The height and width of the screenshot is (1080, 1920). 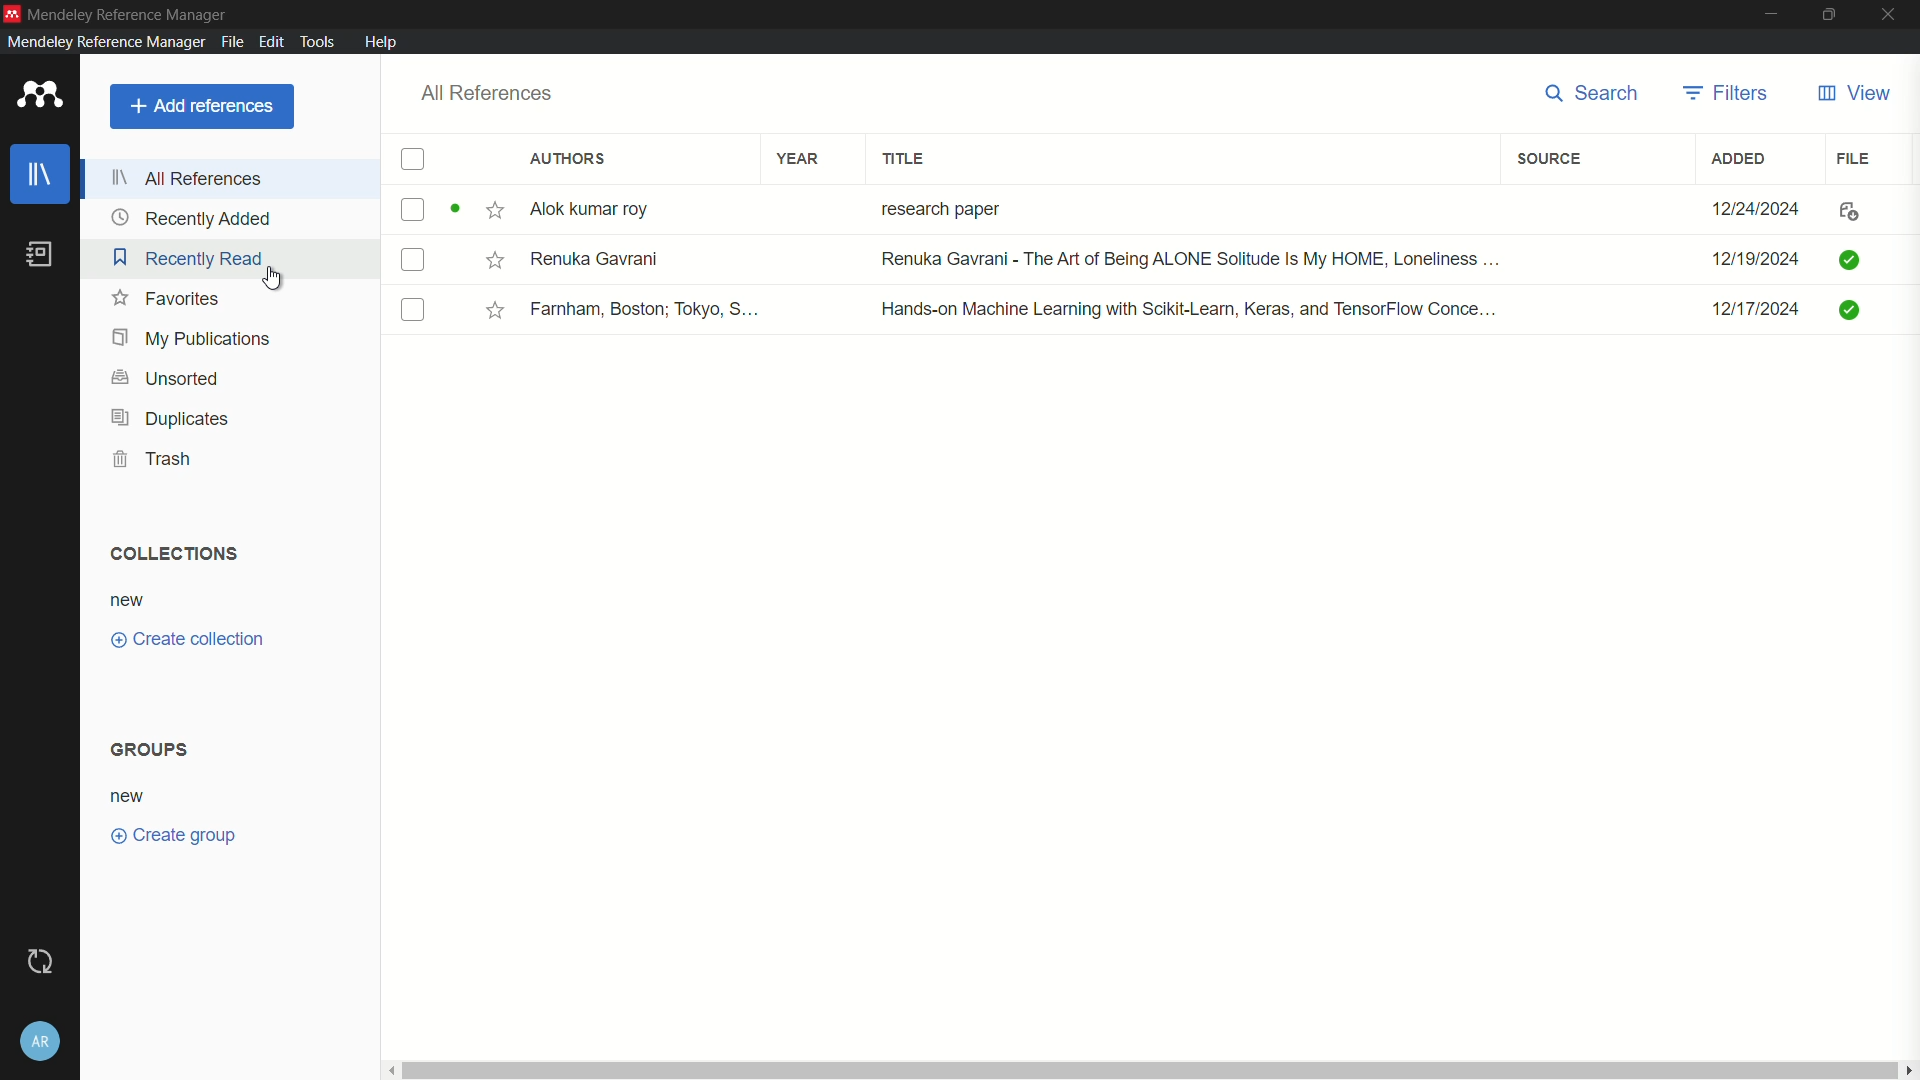 What do you see at coordinates (1744, 210) in the screenshot?
I see `12/24/2024` at bounding box center [1744, 210].